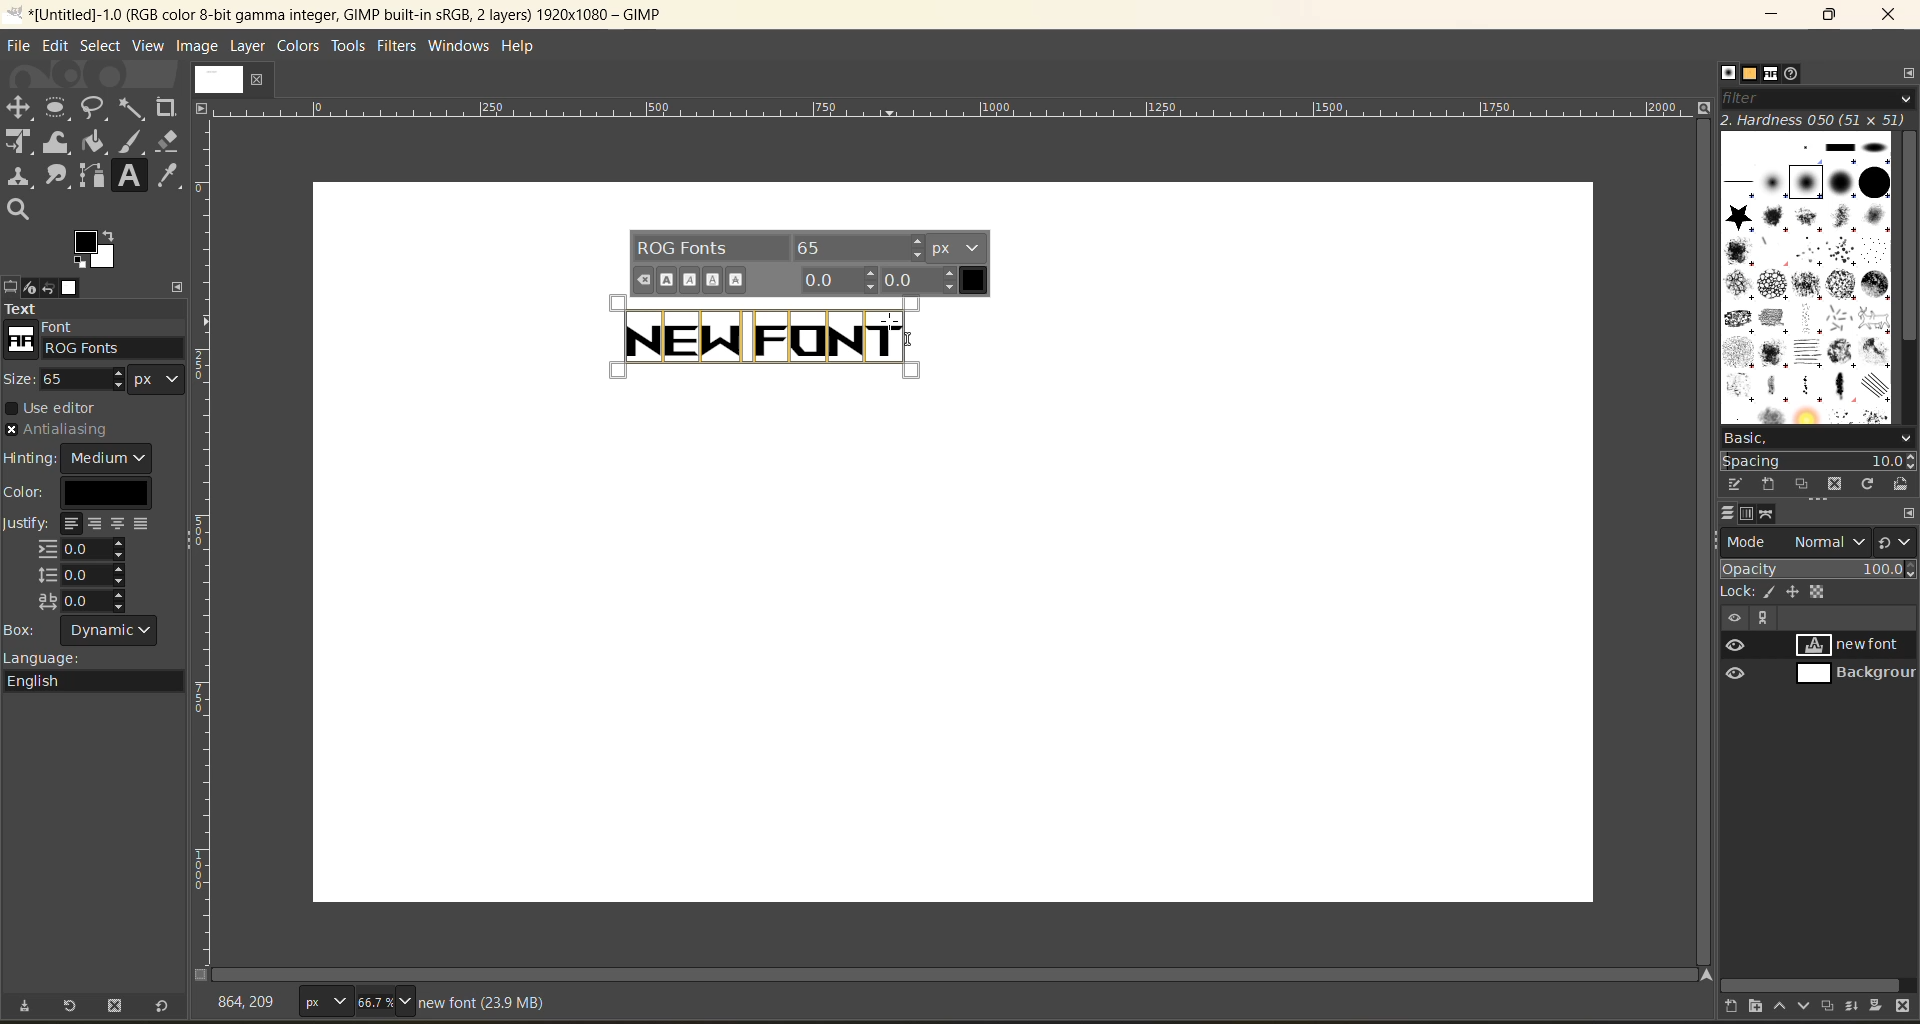 The image size is (1920, 1024). Describe the element at coordinates (31, 288) in the screenshot. I see `device status` at that location.